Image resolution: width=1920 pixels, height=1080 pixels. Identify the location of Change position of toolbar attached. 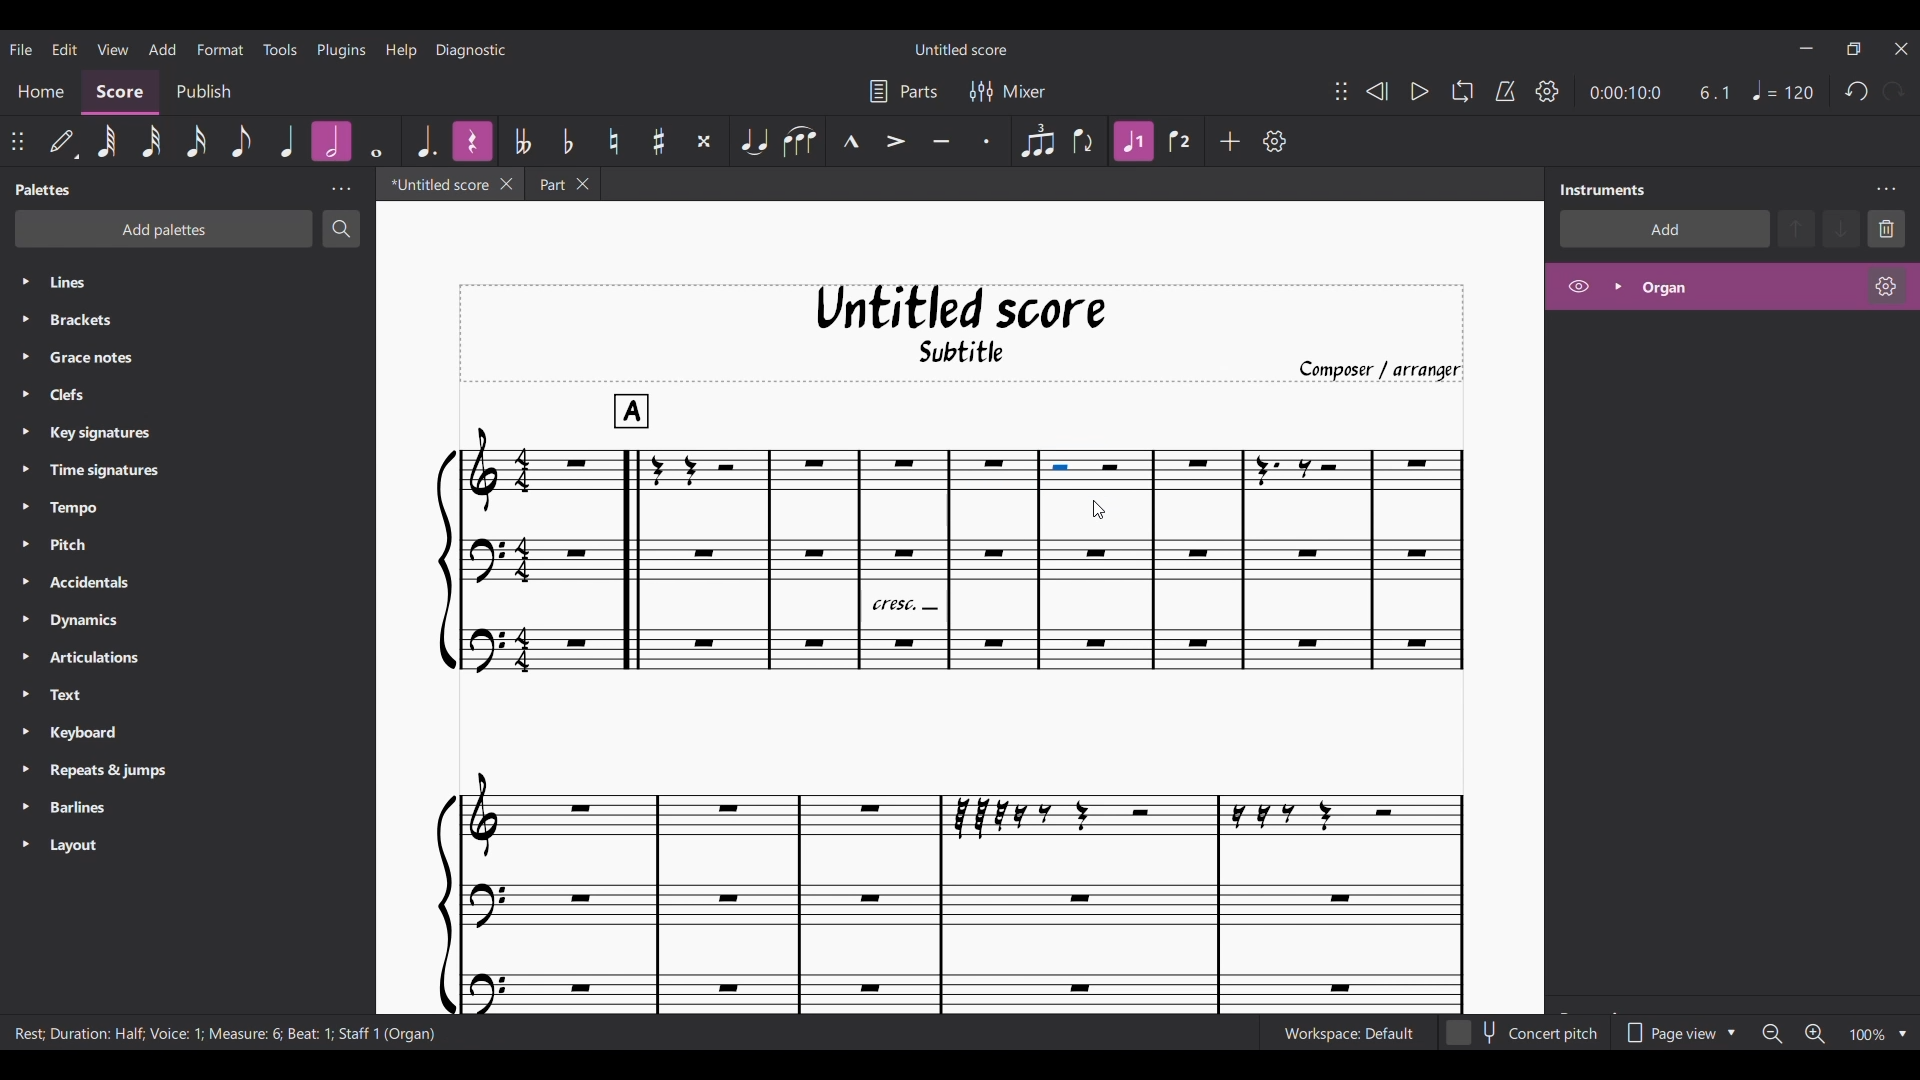
(1342, 91).